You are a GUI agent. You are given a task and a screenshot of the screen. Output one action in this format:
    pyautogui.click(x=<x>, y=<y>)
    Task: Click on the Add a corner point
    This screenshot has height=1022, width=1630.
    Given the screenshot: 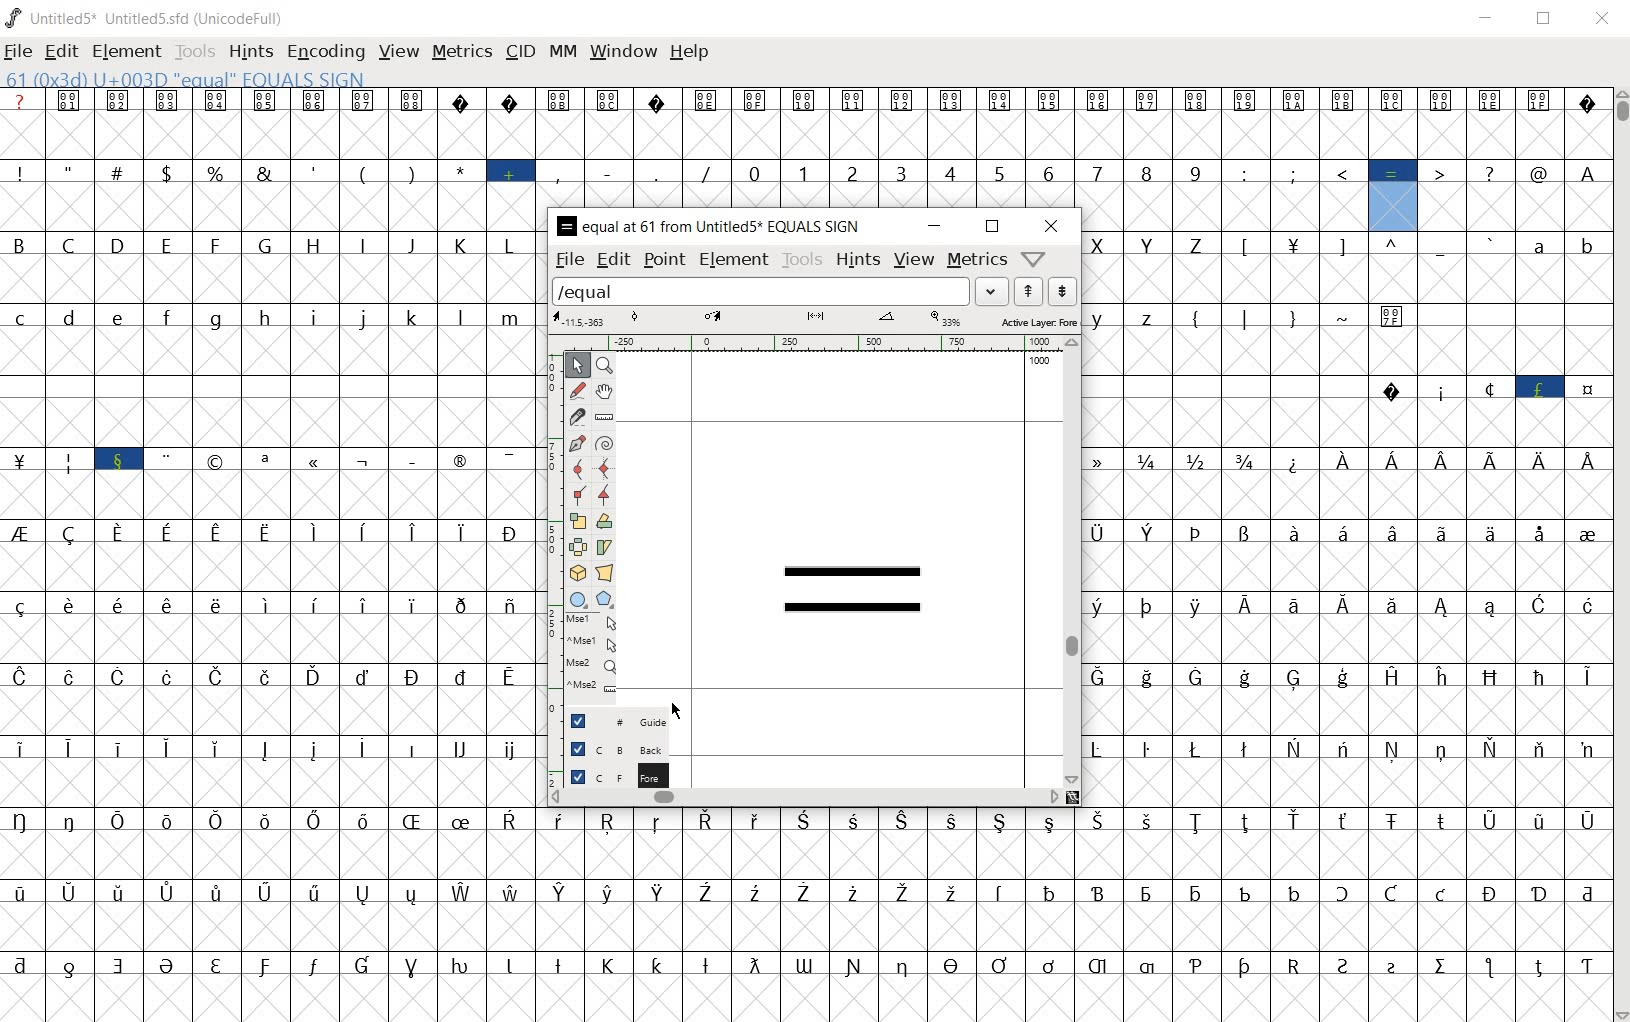 What is the action you would take?
    pyautogui.click(x=605, y=495)
    